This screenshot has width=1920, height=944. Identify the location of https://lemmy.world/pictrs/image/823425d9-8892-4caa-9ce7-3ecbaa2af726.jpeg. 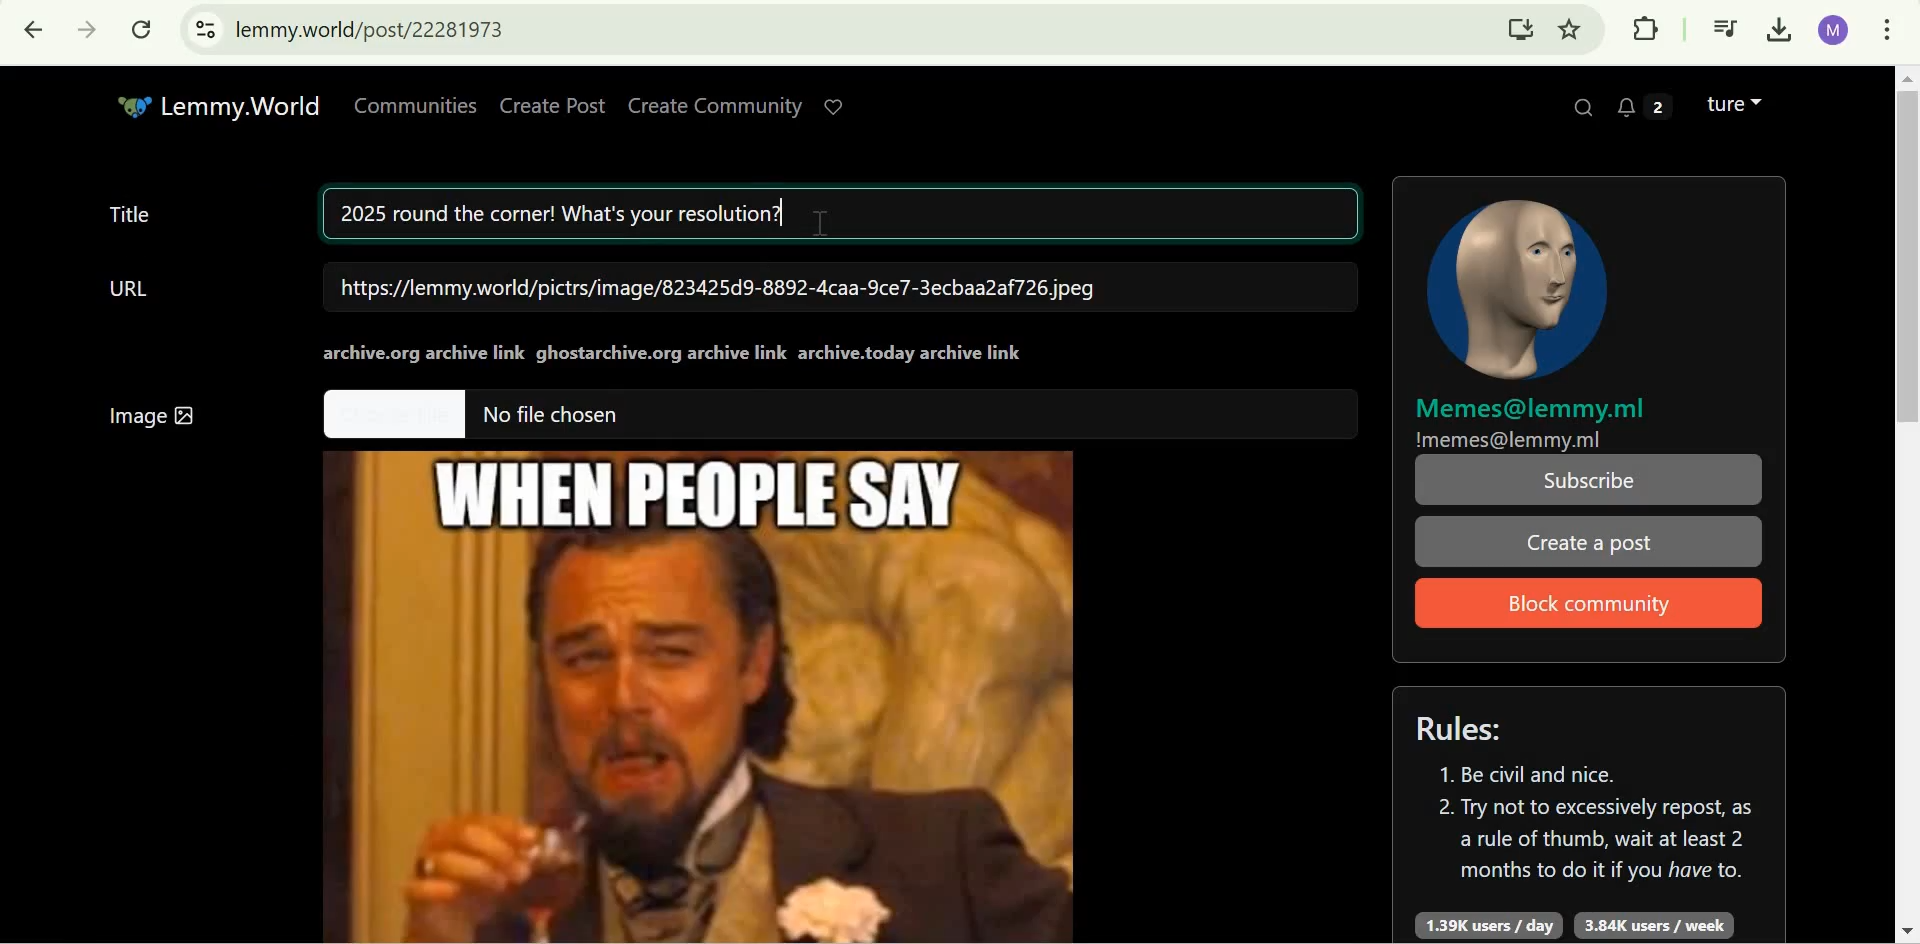
(719, 287).